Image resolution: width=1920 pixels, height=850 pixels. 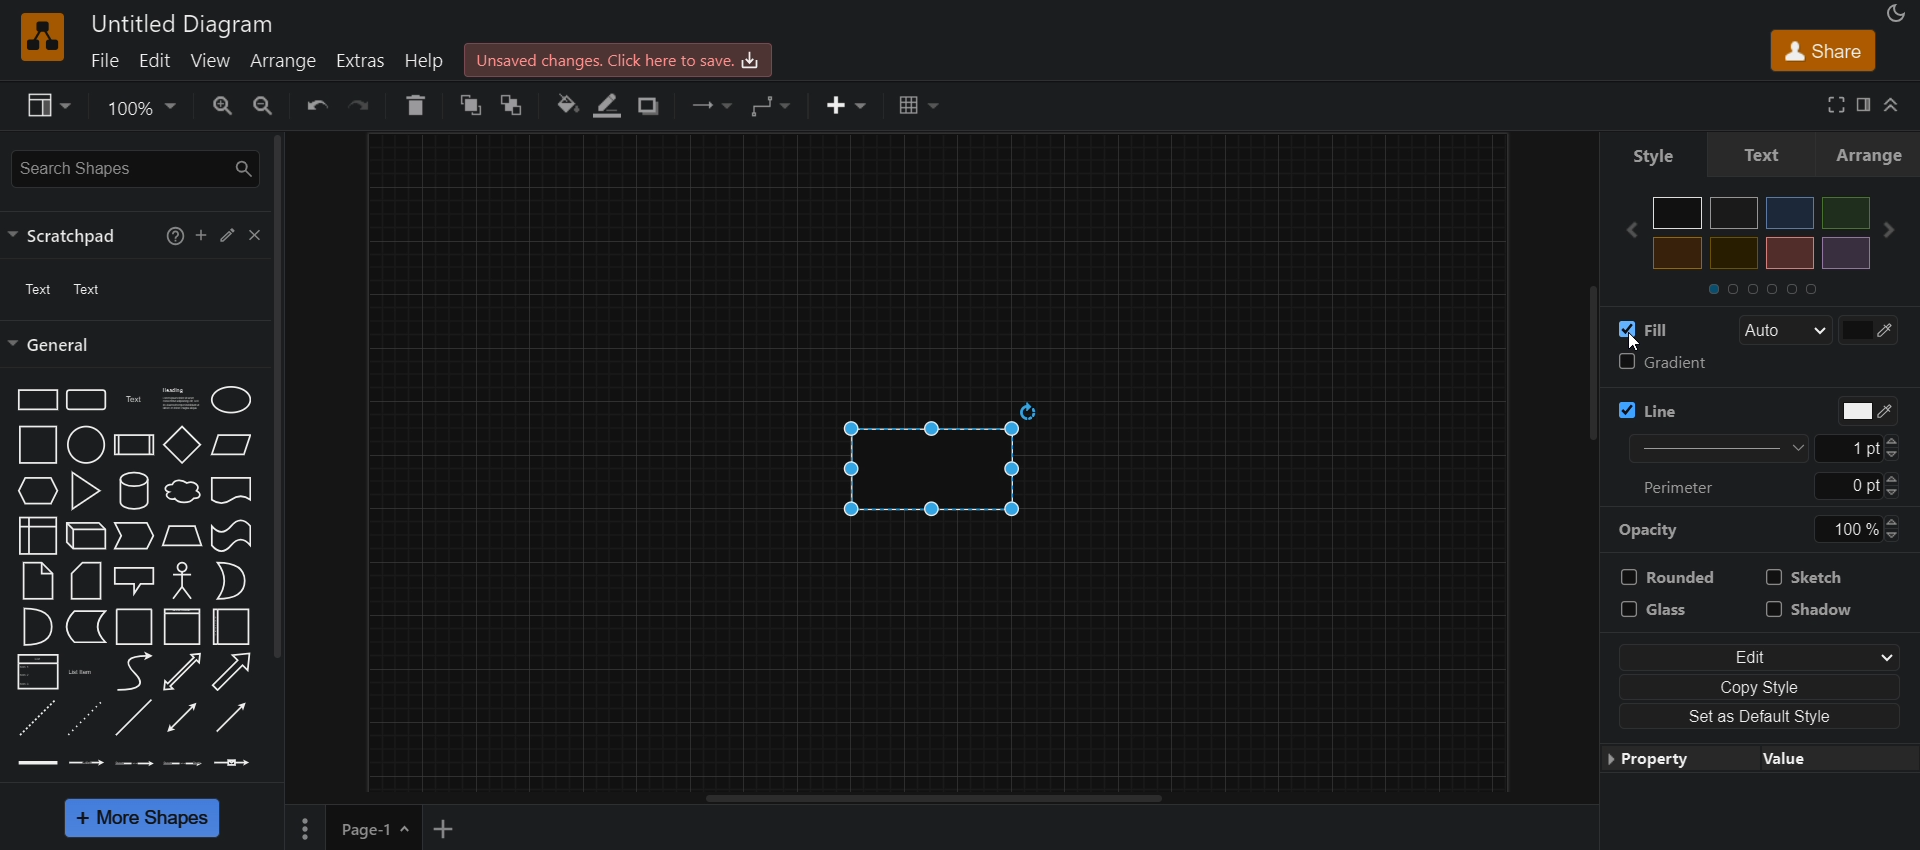 I want to click on shadow, so click(x=1812, y=609).